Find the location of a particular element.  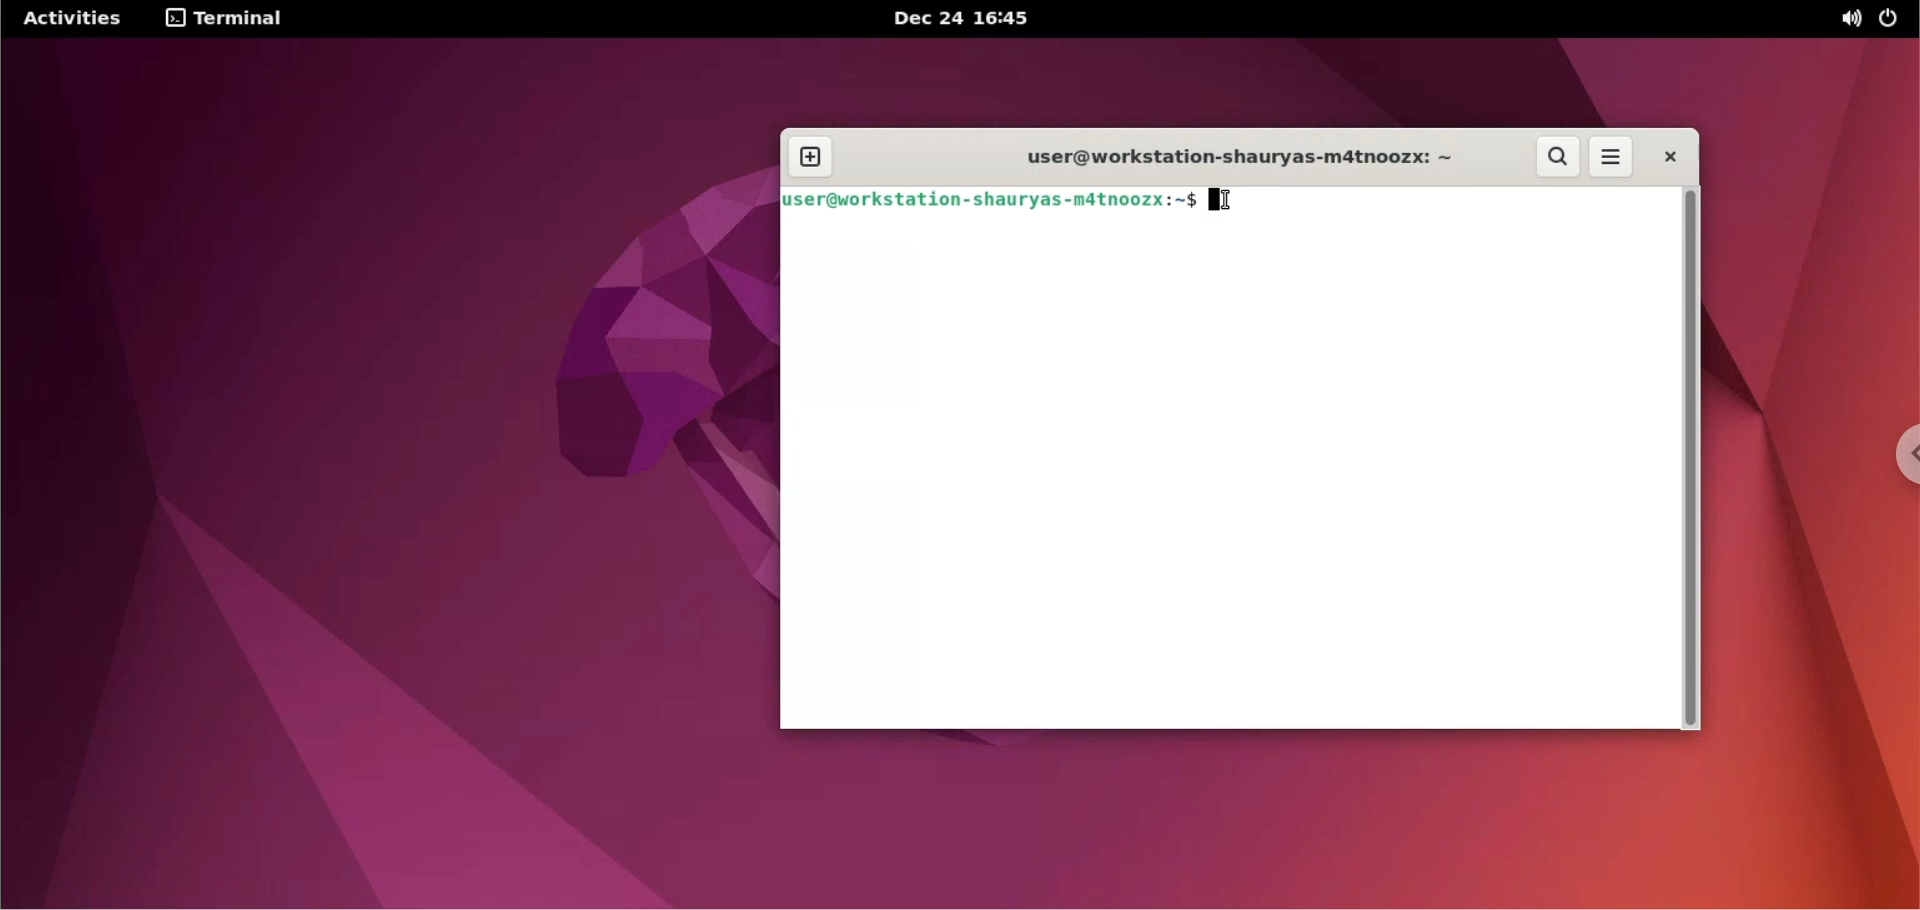

search  is located at coordinates (1561, 157).